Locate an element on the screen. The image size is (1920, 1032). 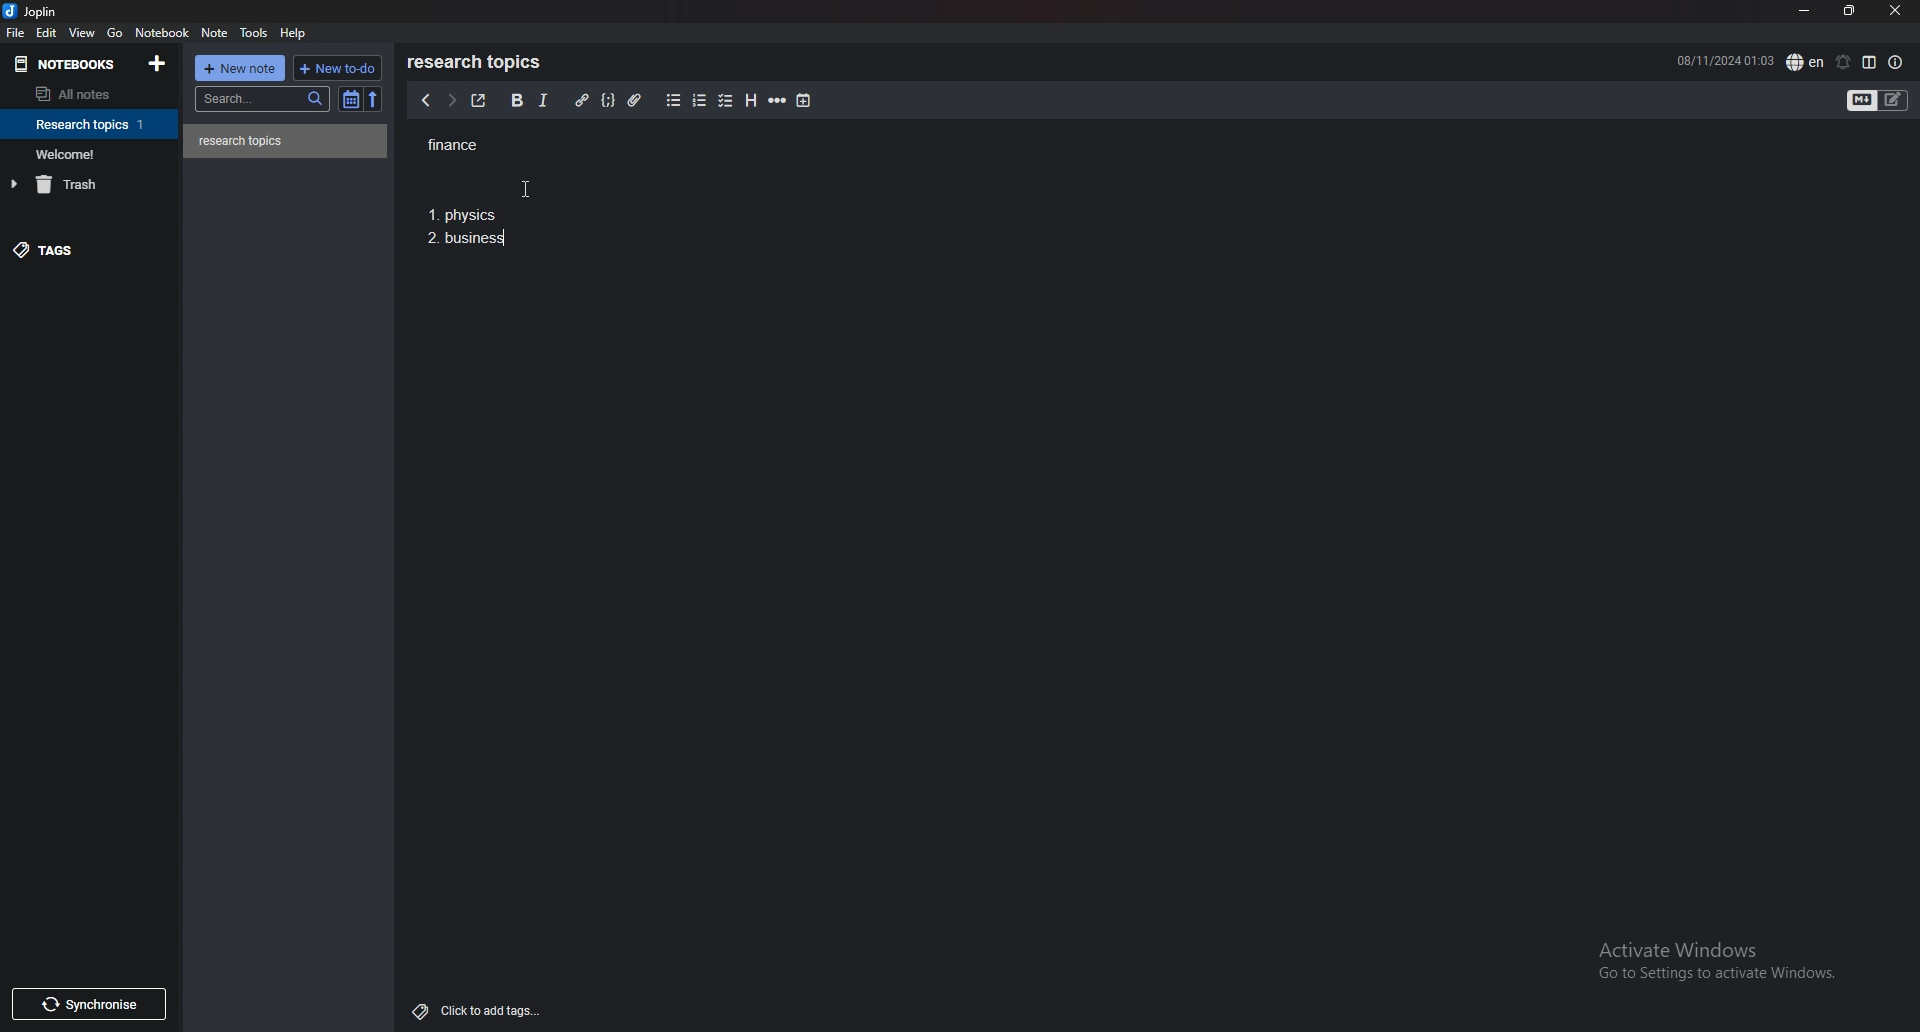
note is located at coordinates (286, 141).